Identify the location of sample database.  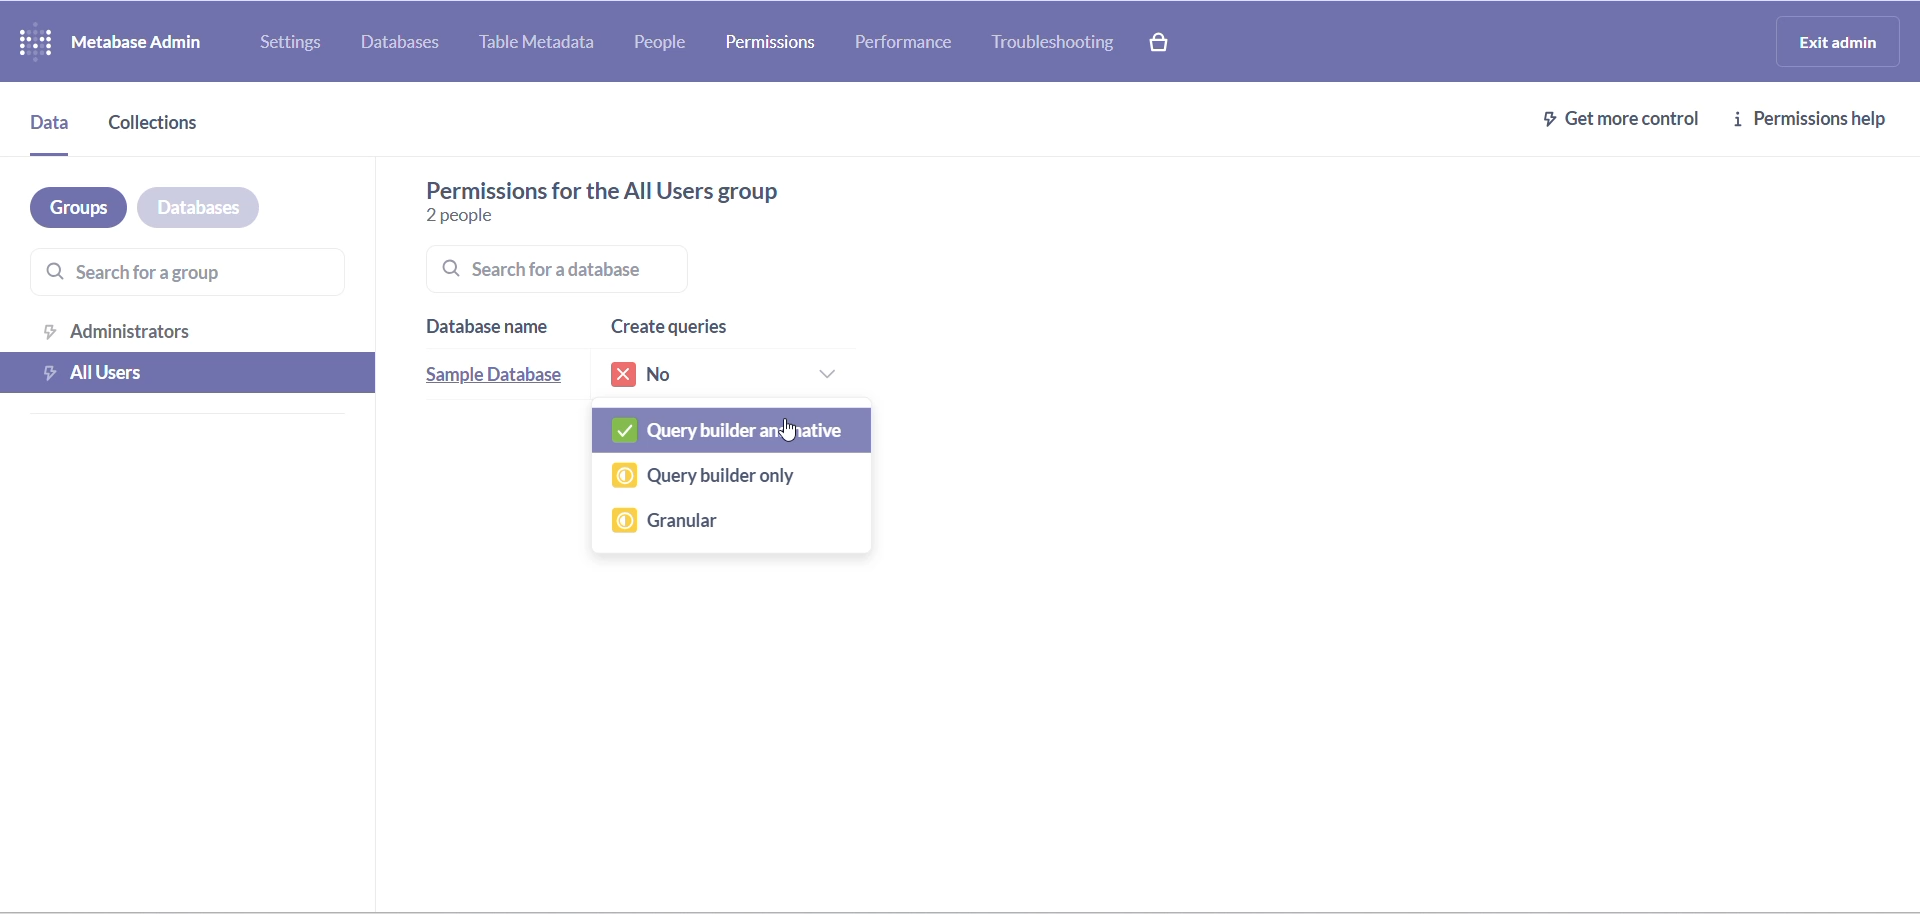
(502, 379).